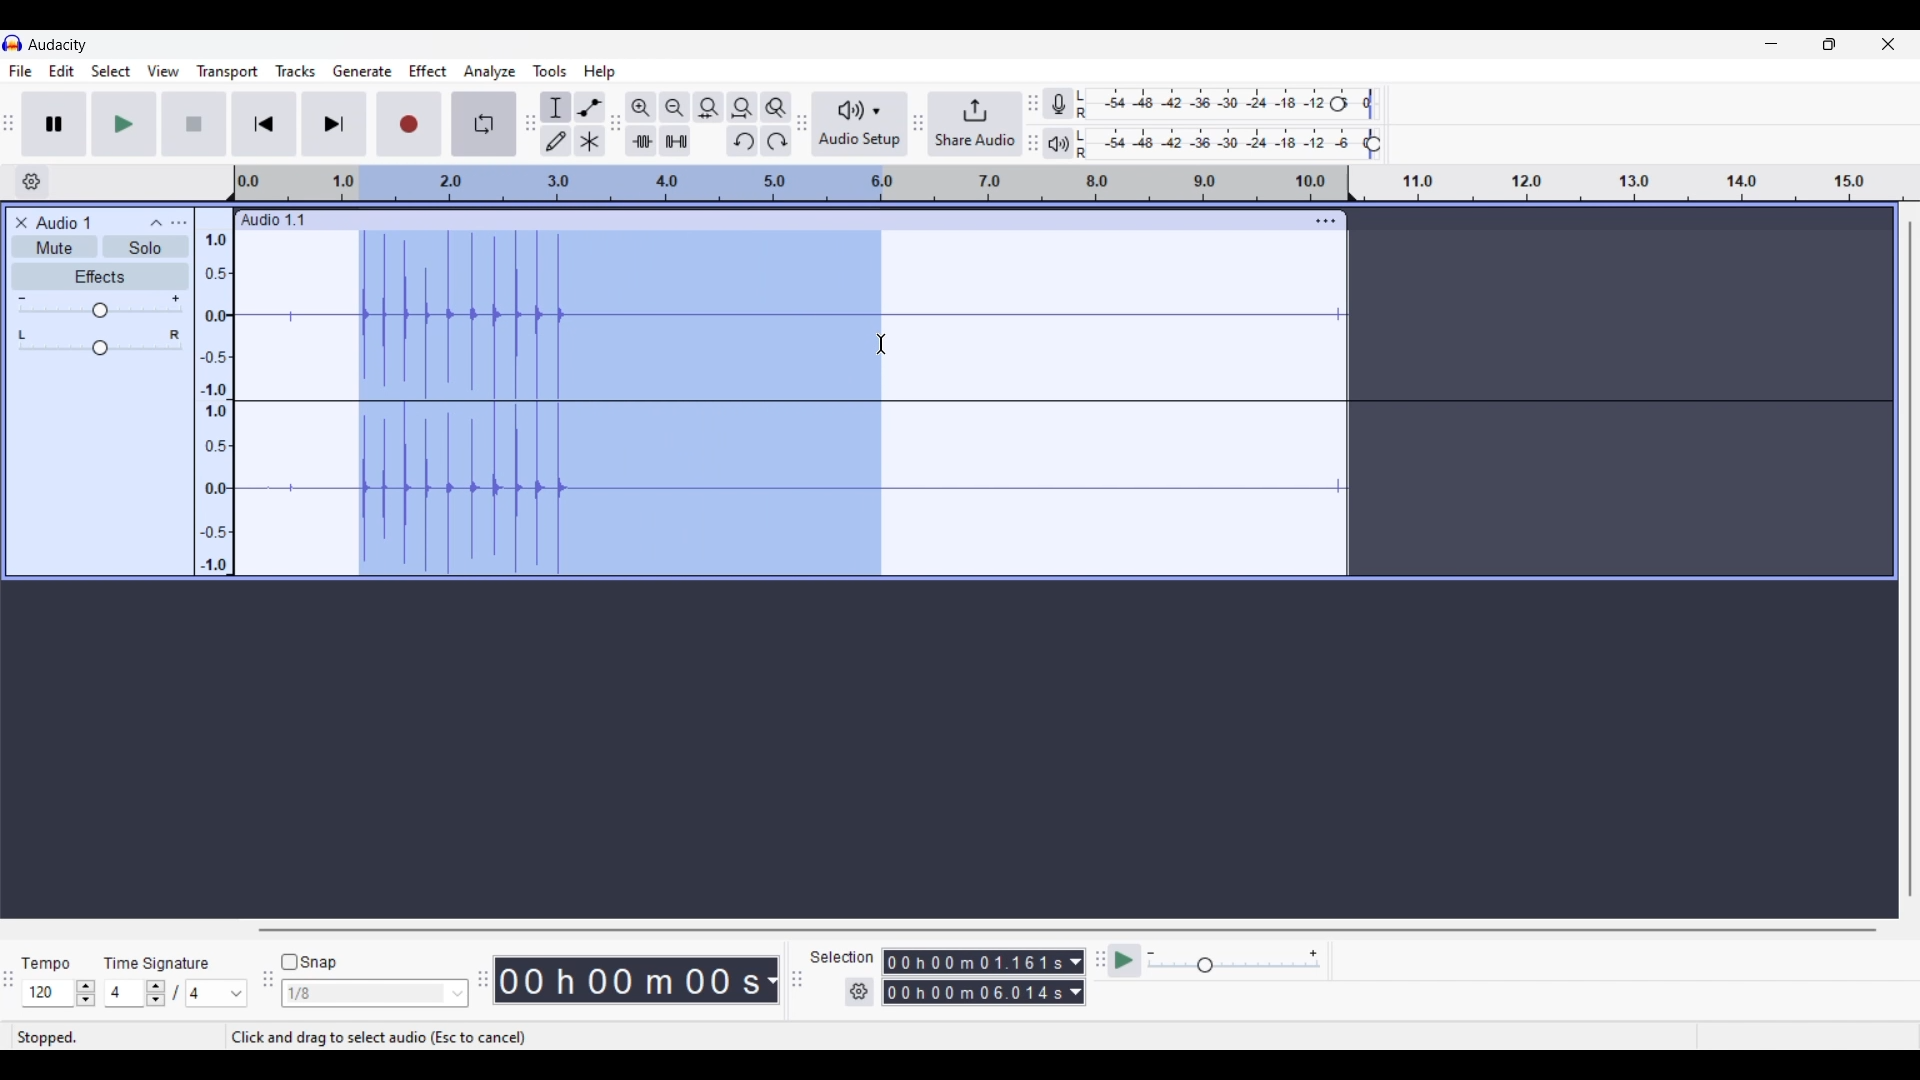 The image size is (1920, 1080). I want to click on Zoom toggle, so click(776, 107).